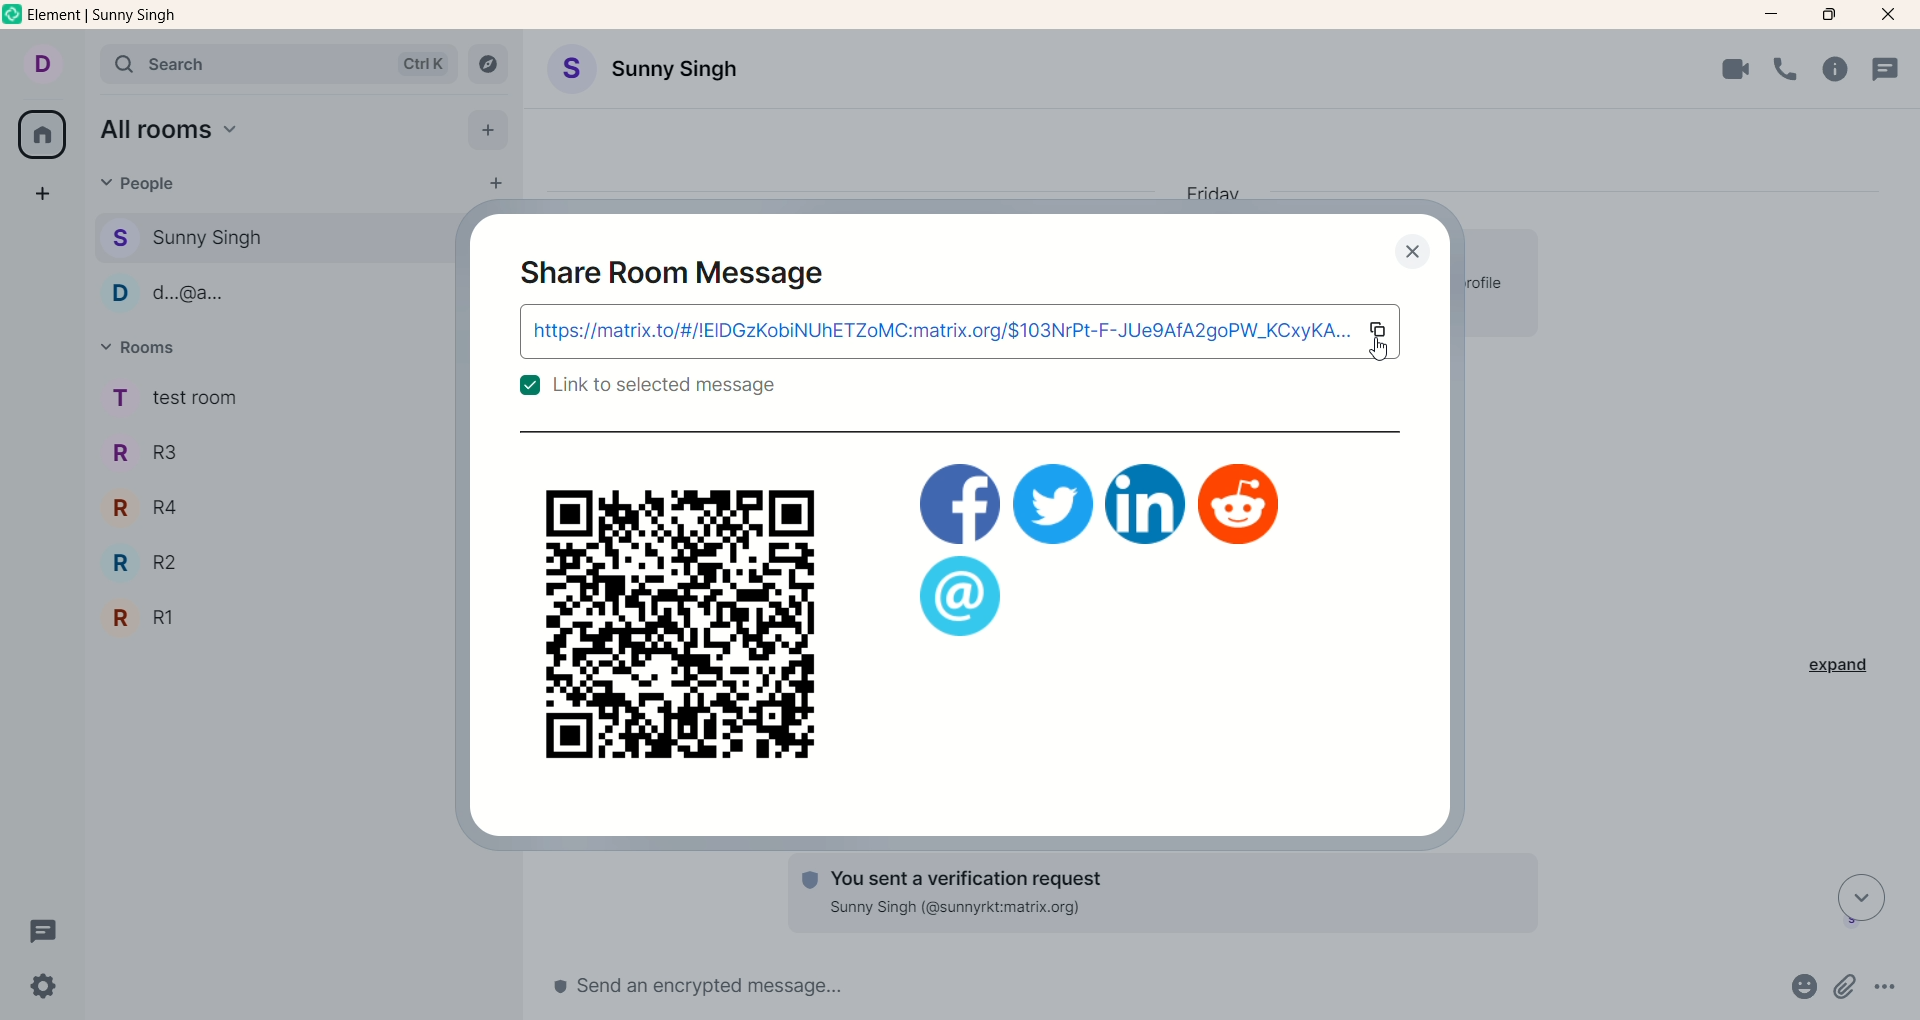  Describe the element at coordinates (1149, 892) in the screenshot. I see `text` at that location.